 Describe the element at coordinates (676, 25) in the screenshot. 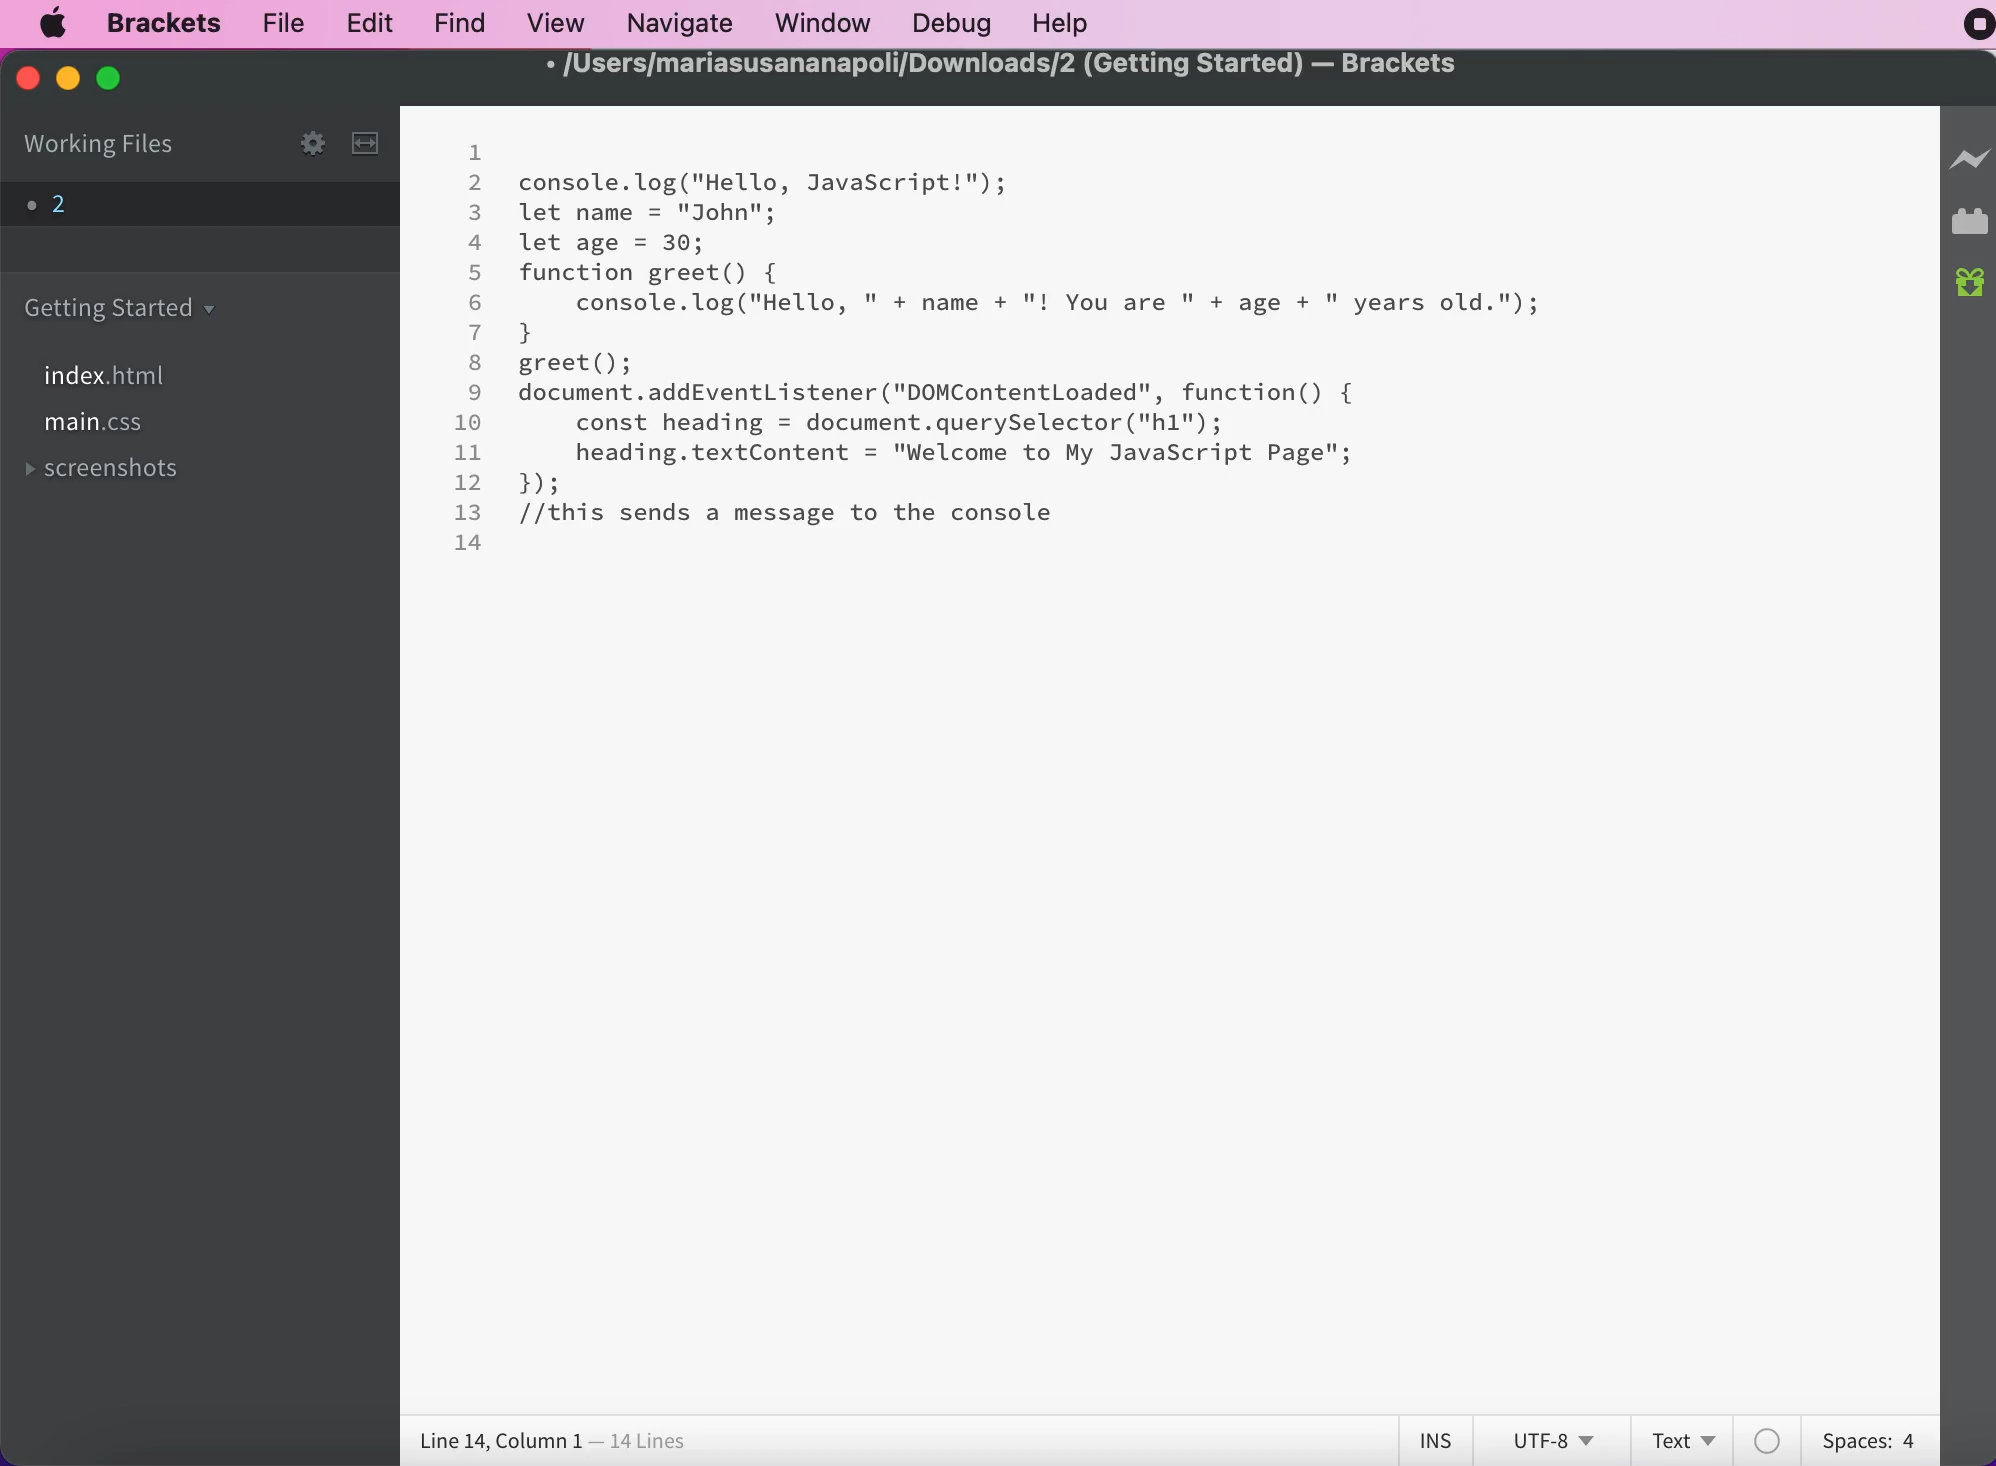

I see `navigate` at that location.